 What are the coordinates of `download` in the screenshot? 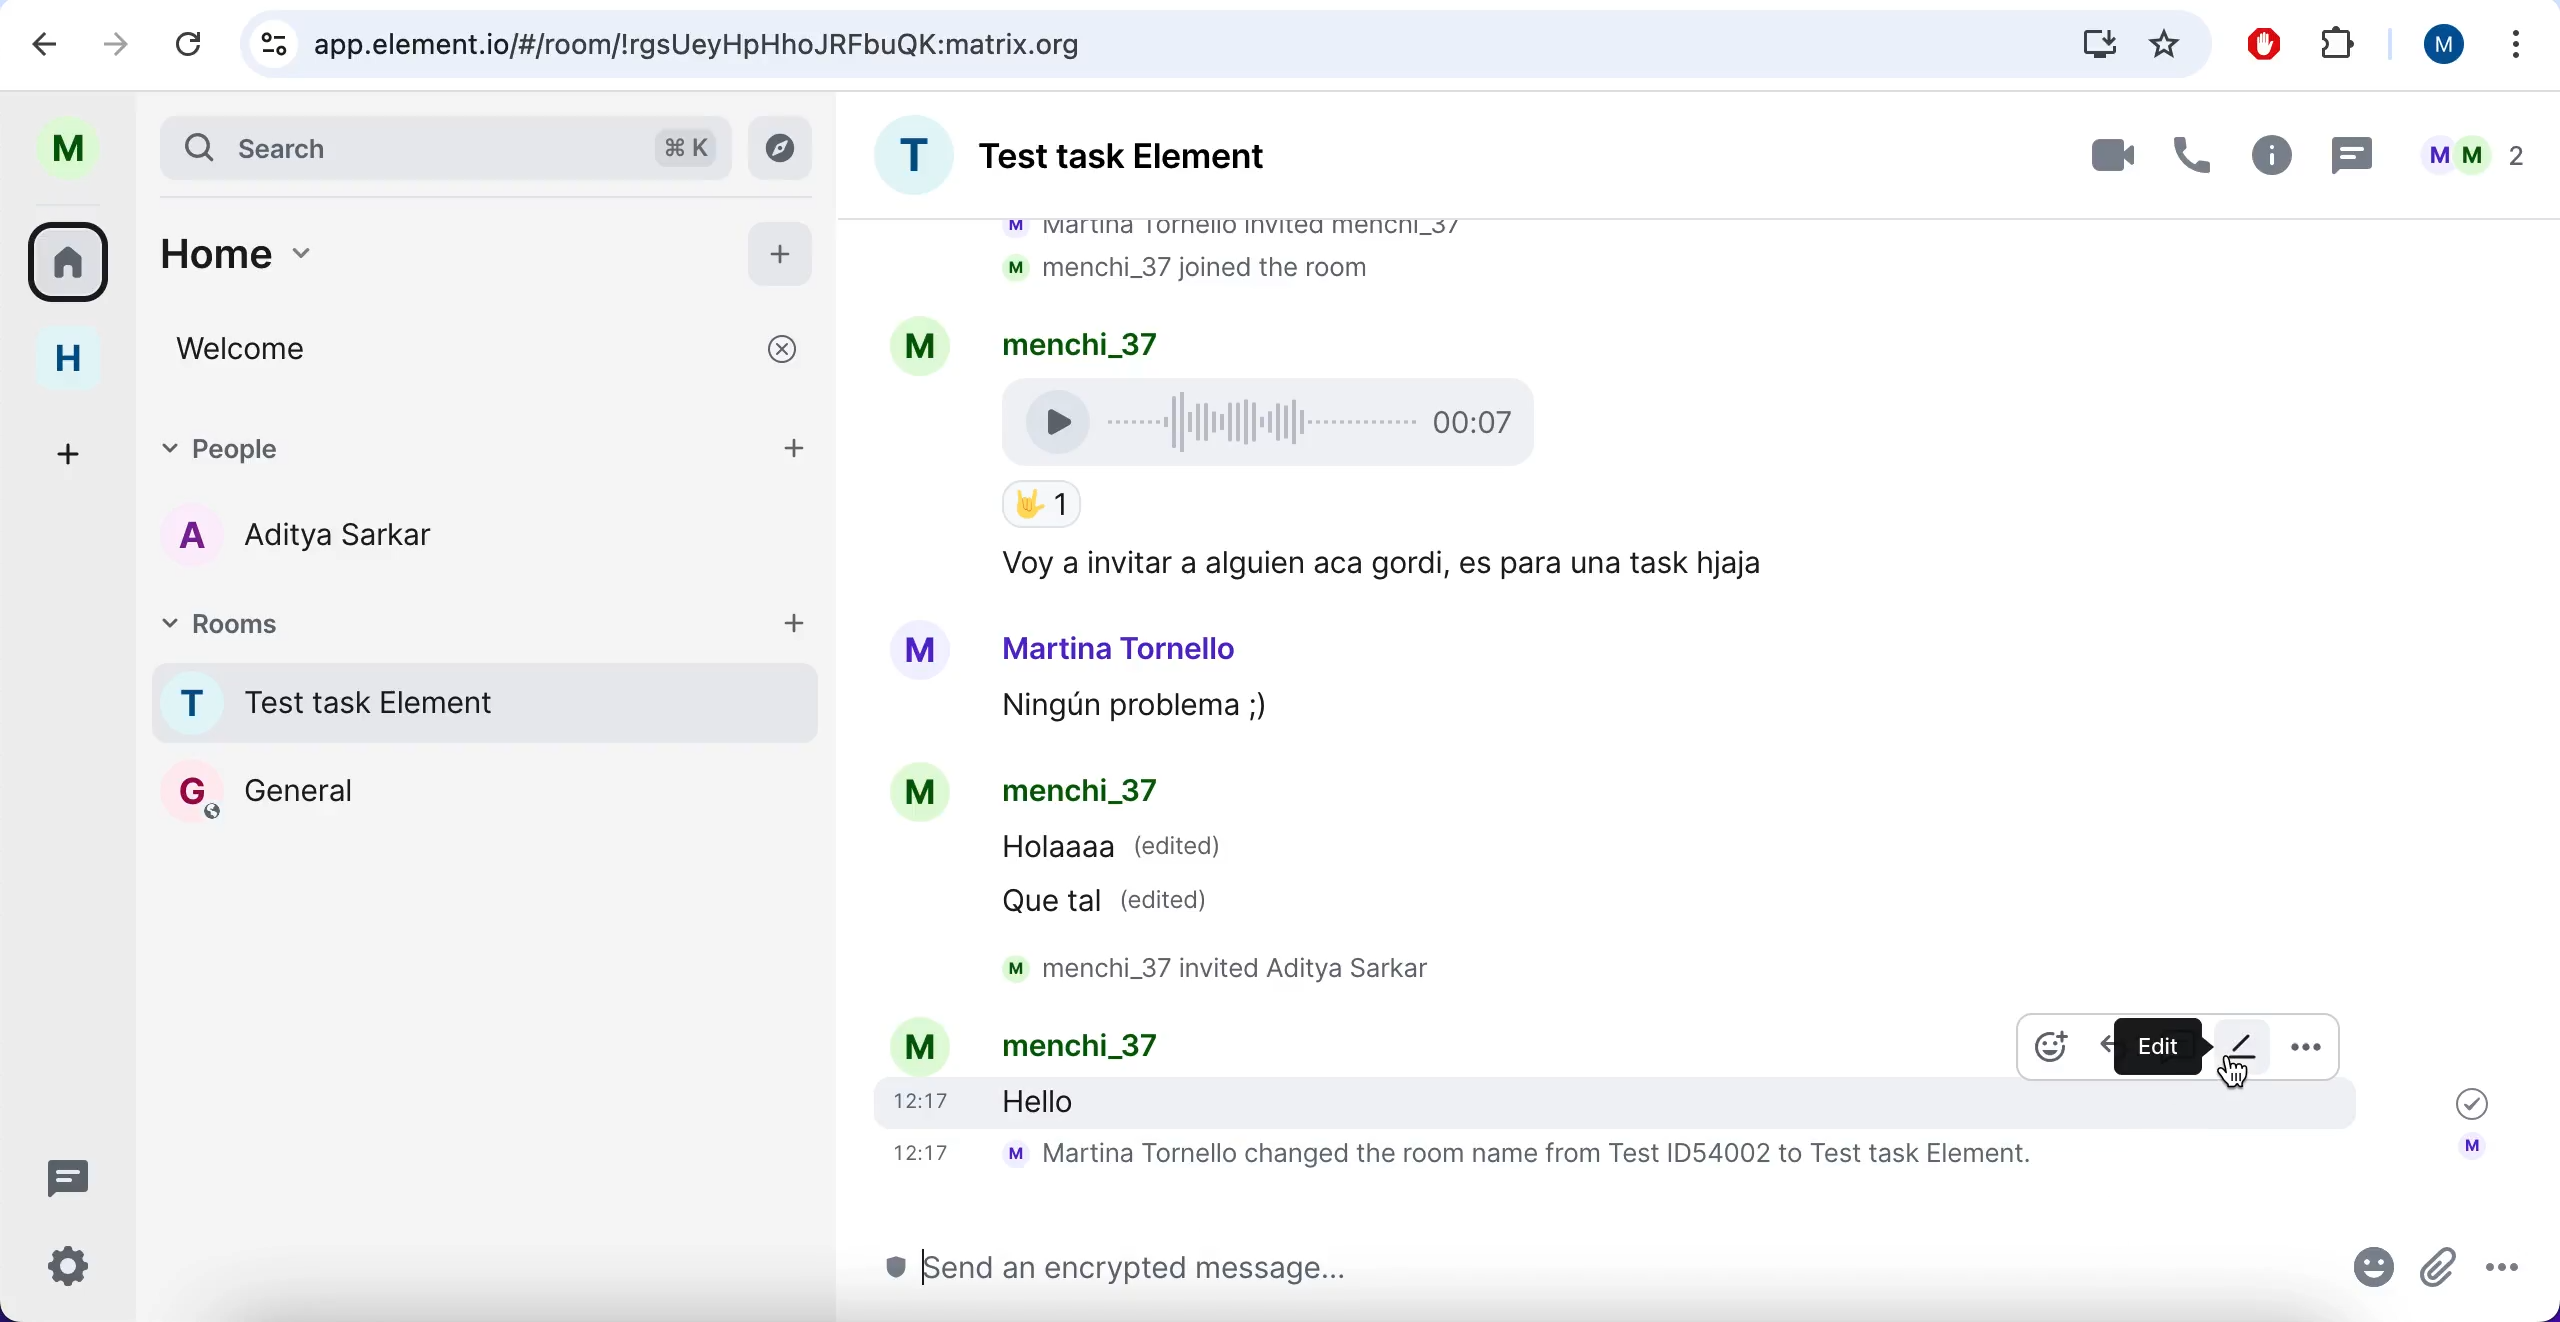 It's located at (2083, 44).